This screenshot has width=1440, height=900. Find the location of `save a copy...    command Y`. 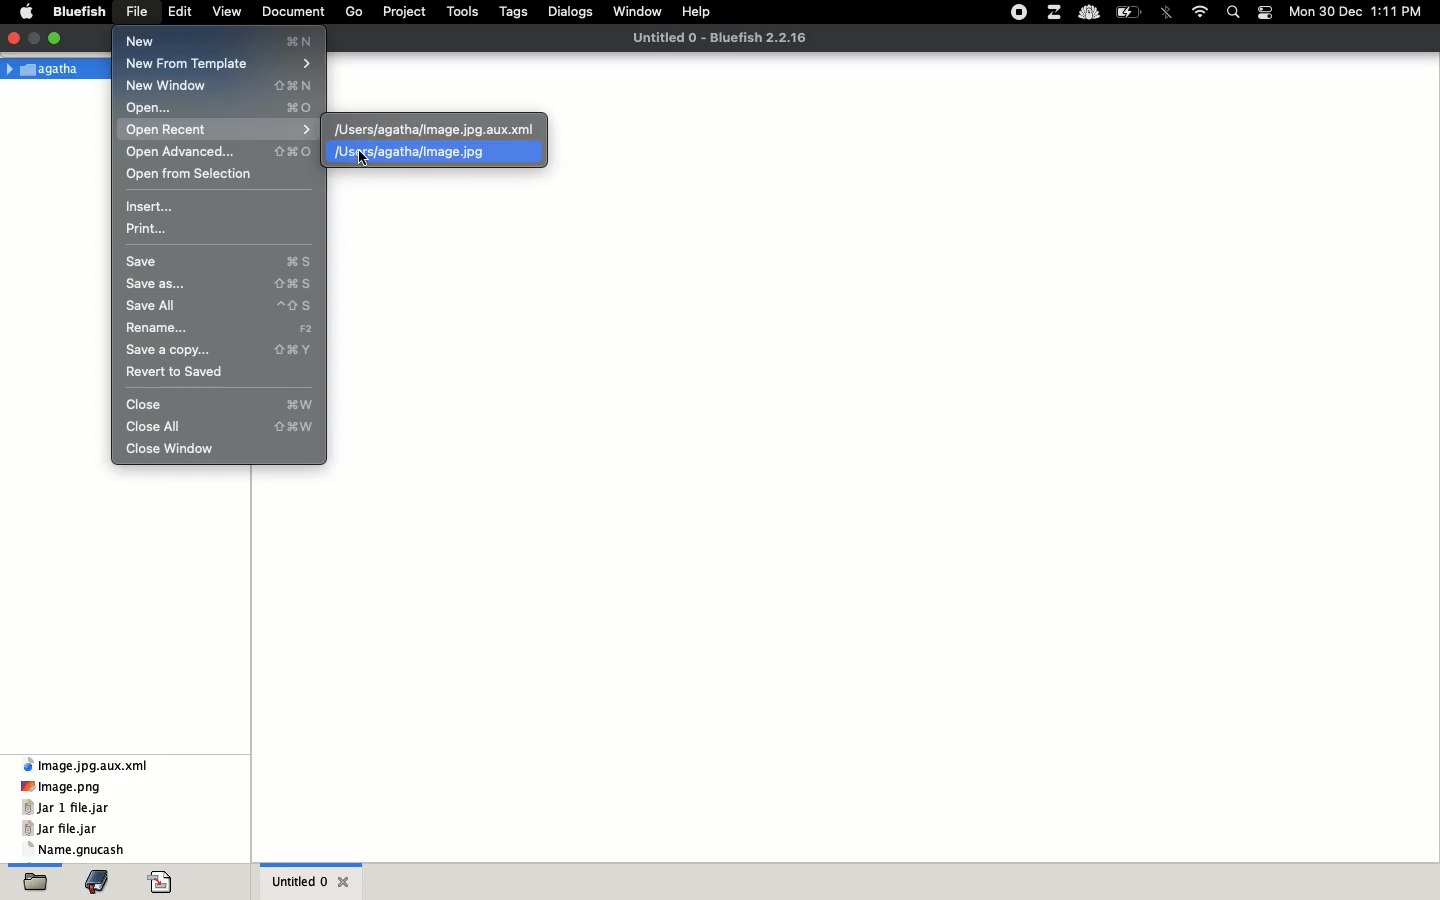

save a copy...    command Y is located at coordinates (221, 349).